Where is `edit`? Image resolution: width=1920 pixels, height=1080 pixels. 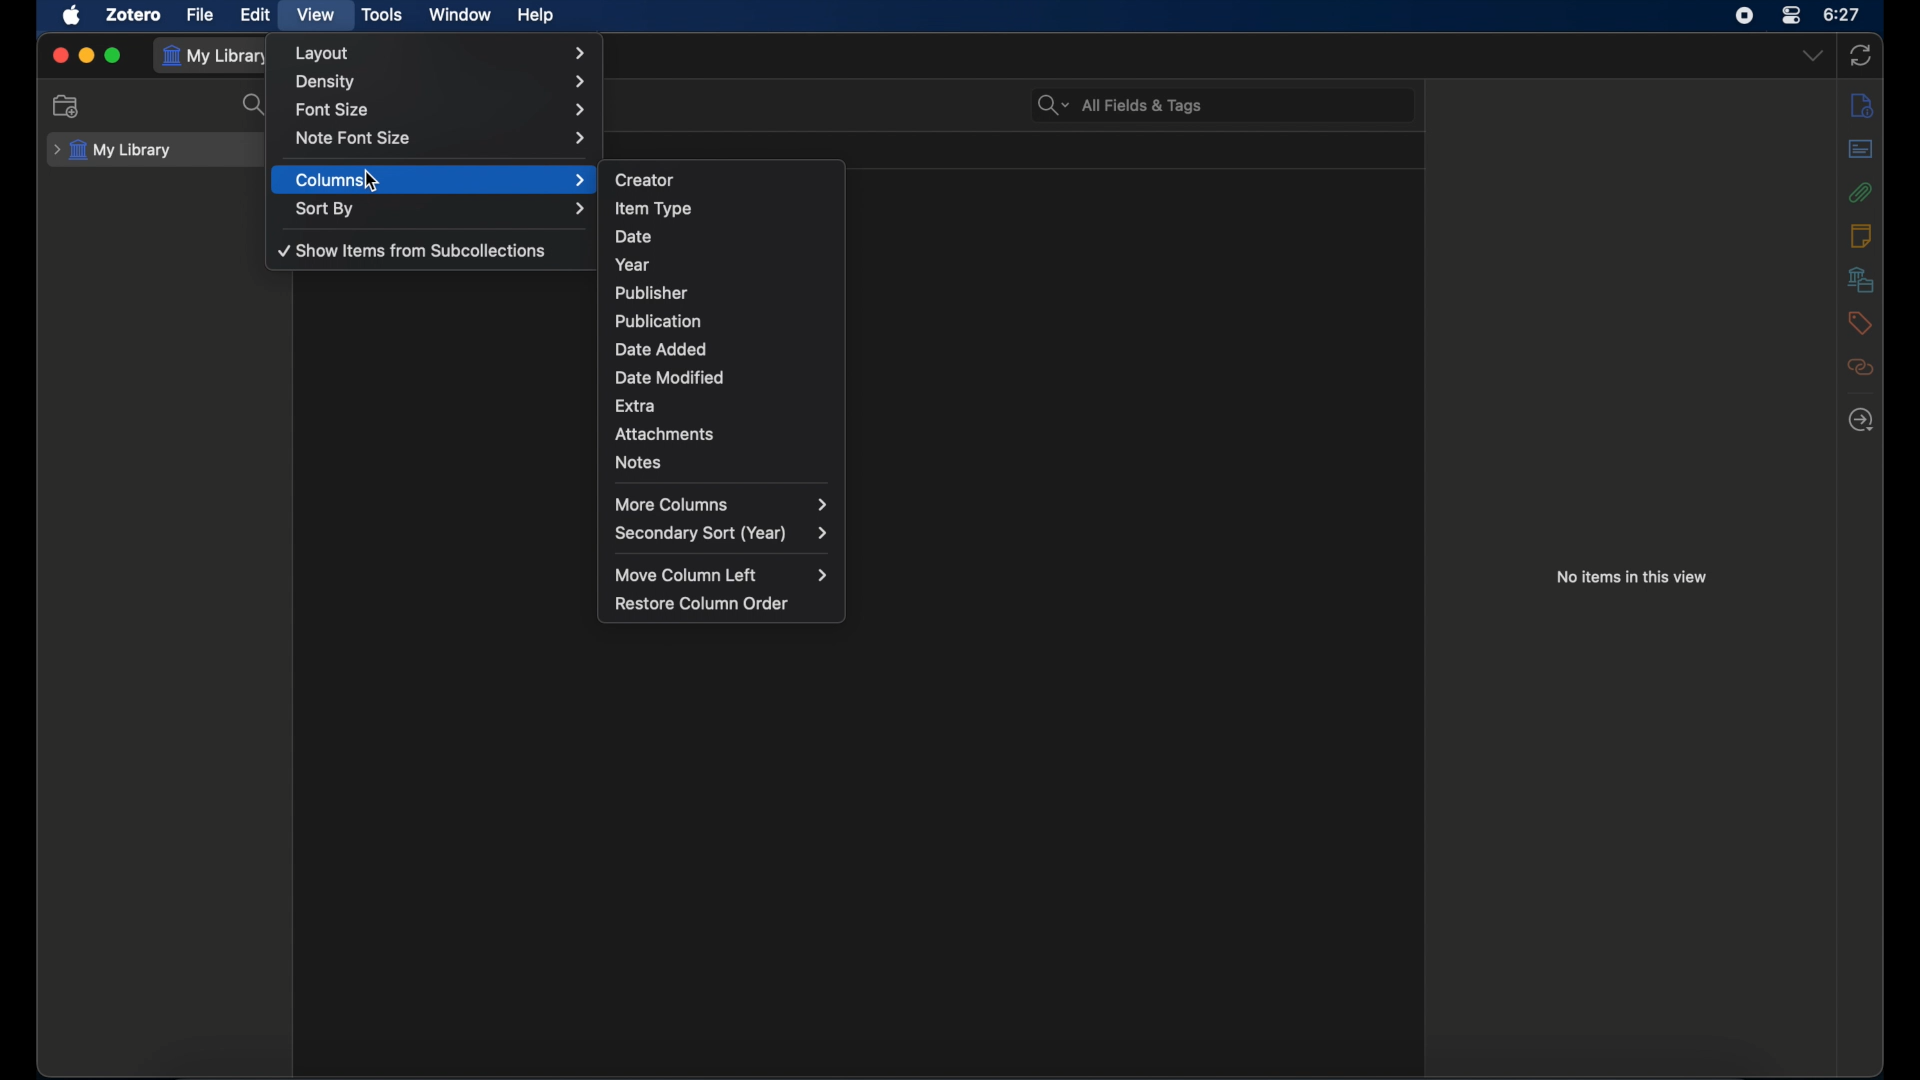
edit is located at coordinates (257, 14).